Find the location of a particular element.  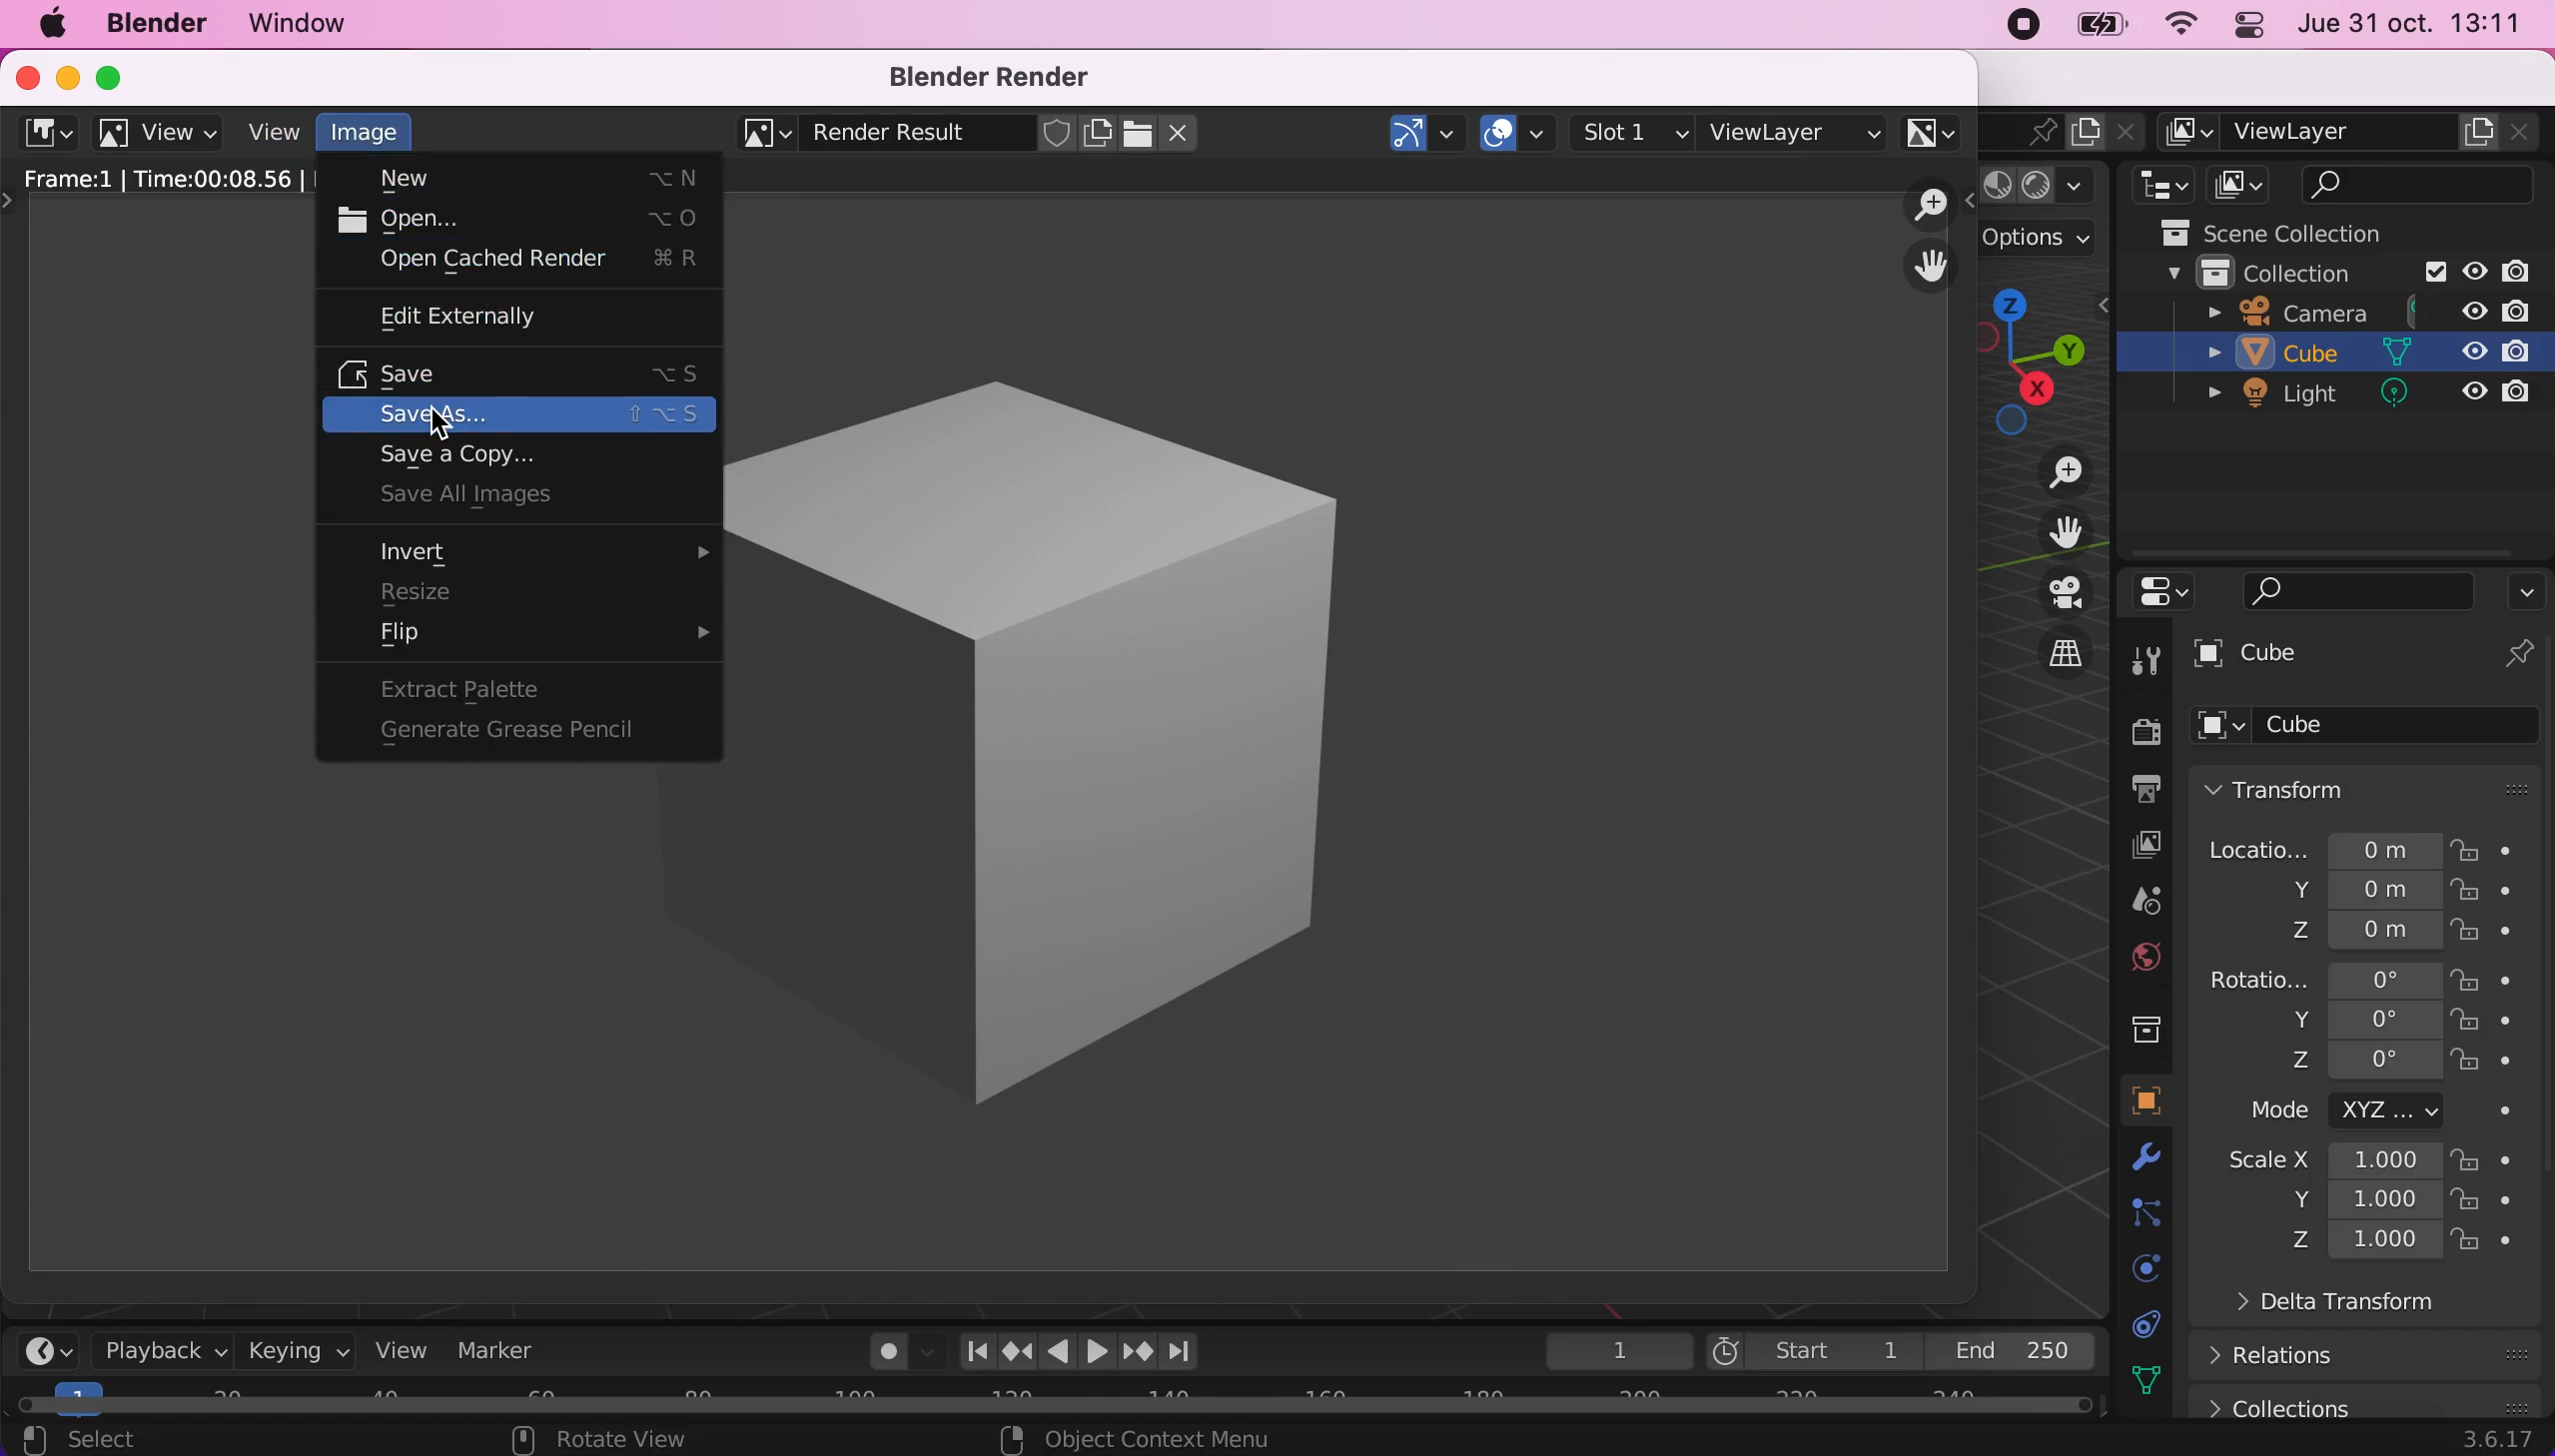

fake user is located at coordinates (1057, 134).